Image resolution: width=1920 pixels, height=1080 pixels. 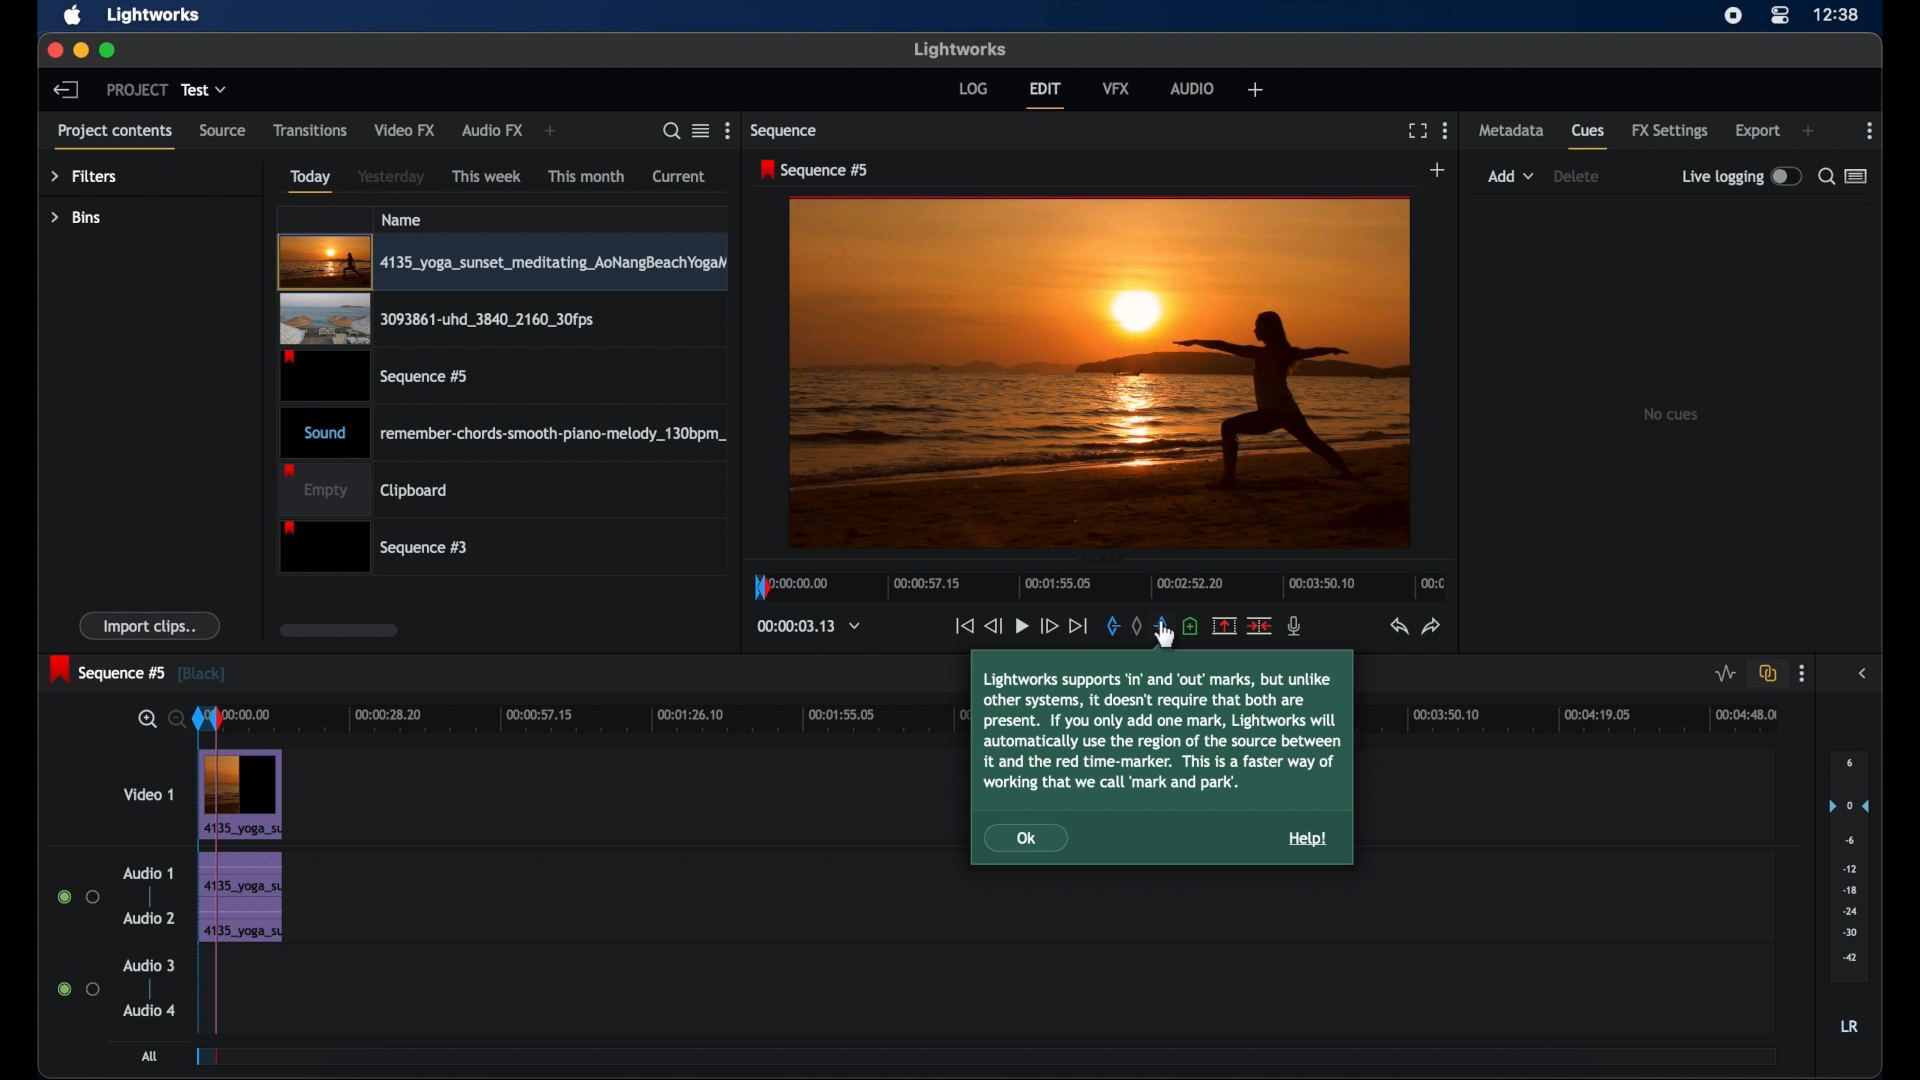 What do you see at coordinates (1590, 136) in the screenshot?
I see `cues` at bounding box center [1590, 136].